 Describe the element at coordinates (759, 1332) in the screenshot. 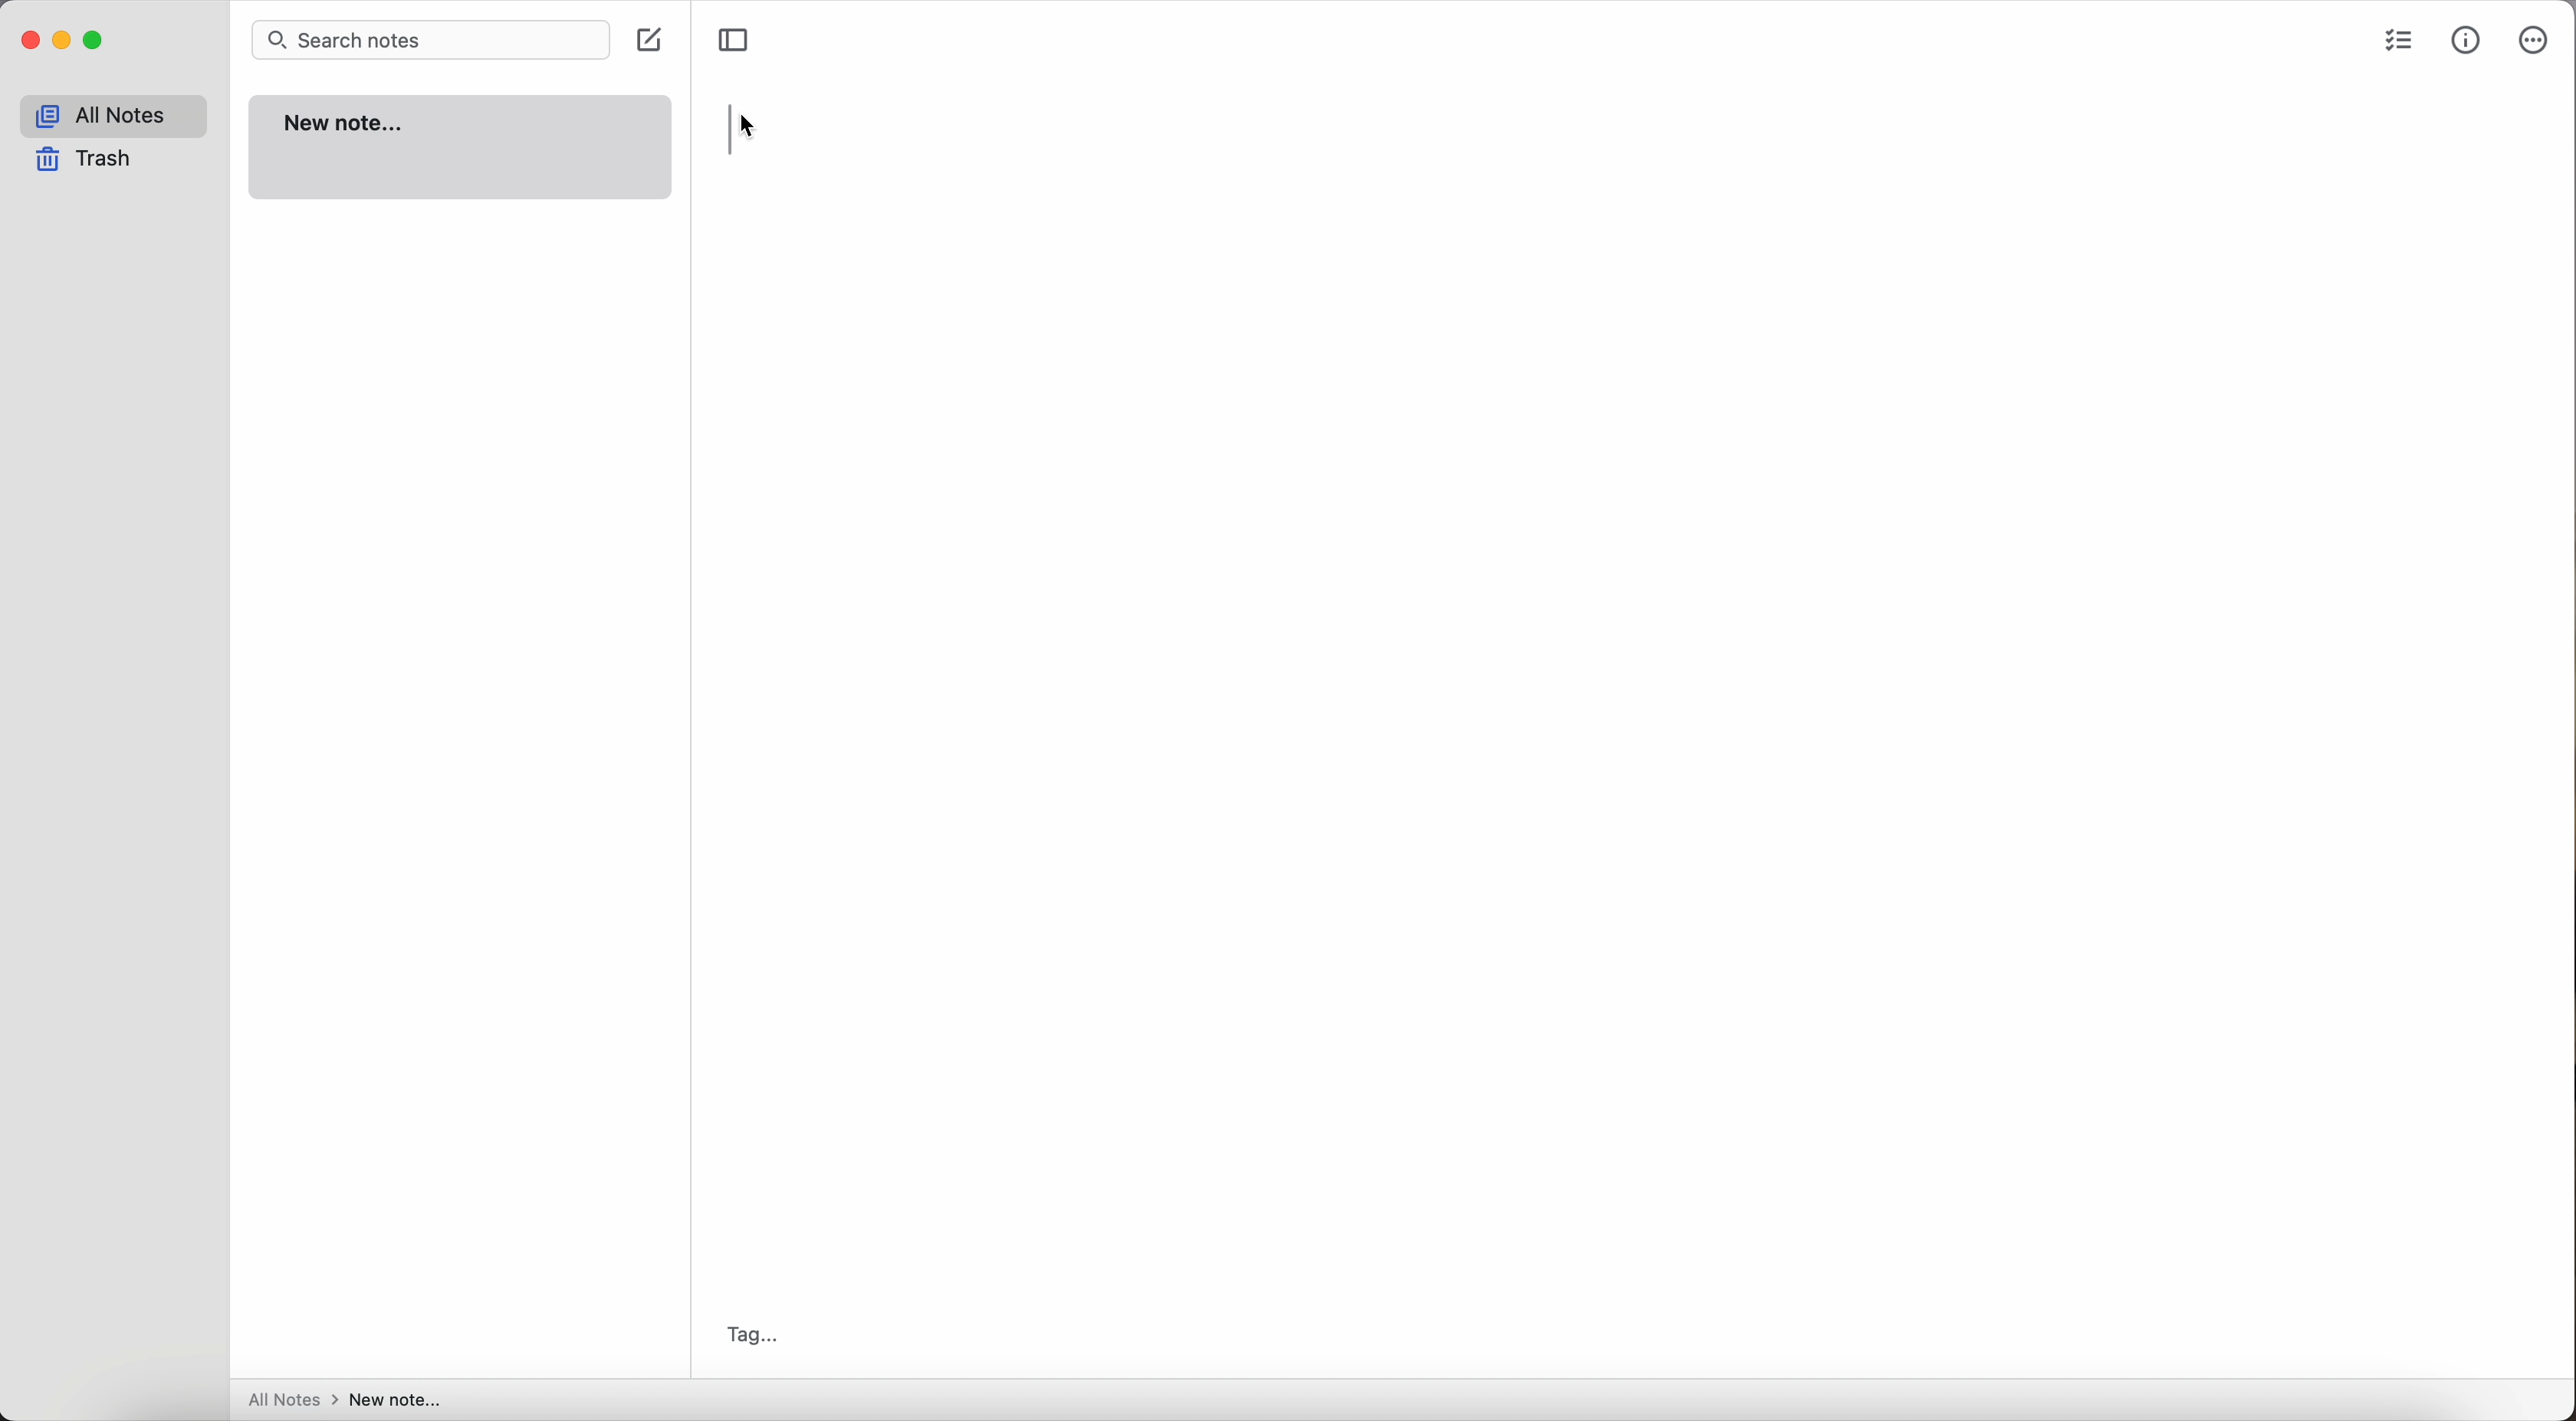

I see `tag` at that location.